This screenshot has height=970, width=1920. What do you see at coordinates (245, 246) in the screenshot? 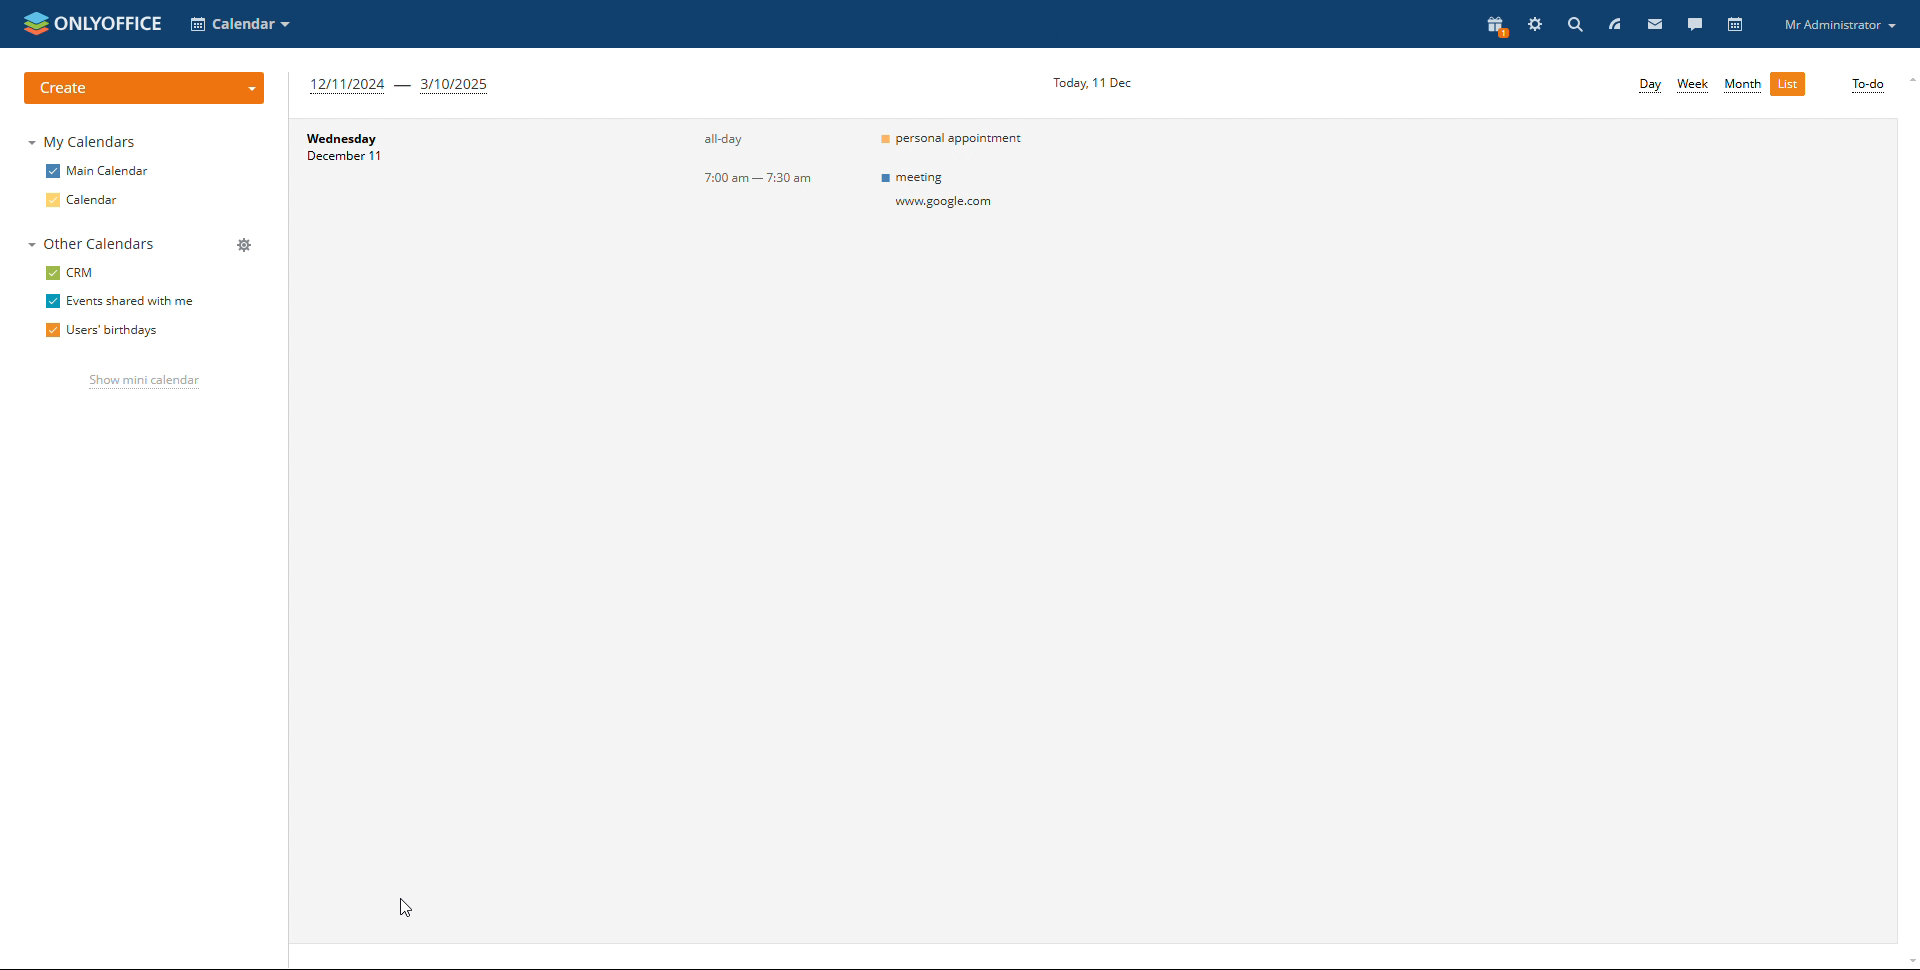
I see `manage` at bounding box center [245, 246].